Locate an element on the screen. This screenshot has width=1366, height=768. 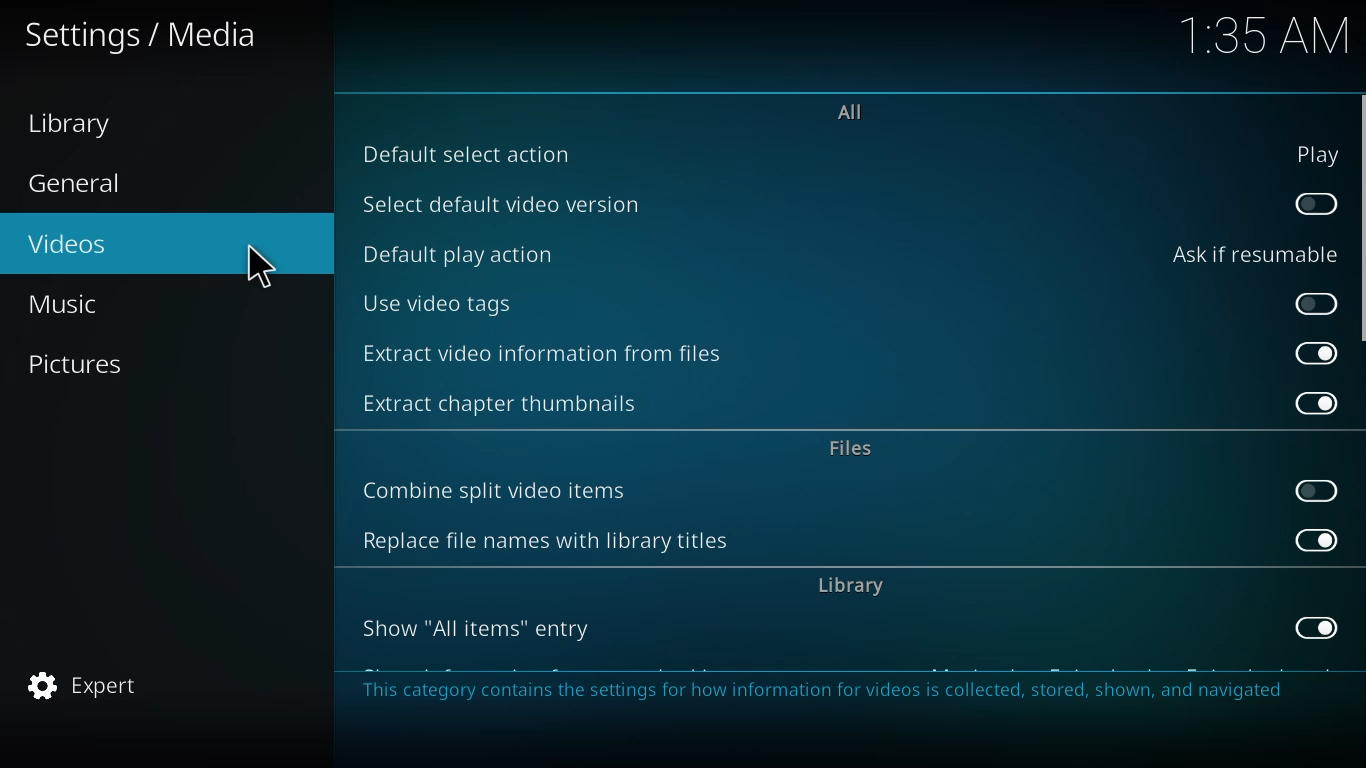
enabled is located at coordinates (1320, 352).